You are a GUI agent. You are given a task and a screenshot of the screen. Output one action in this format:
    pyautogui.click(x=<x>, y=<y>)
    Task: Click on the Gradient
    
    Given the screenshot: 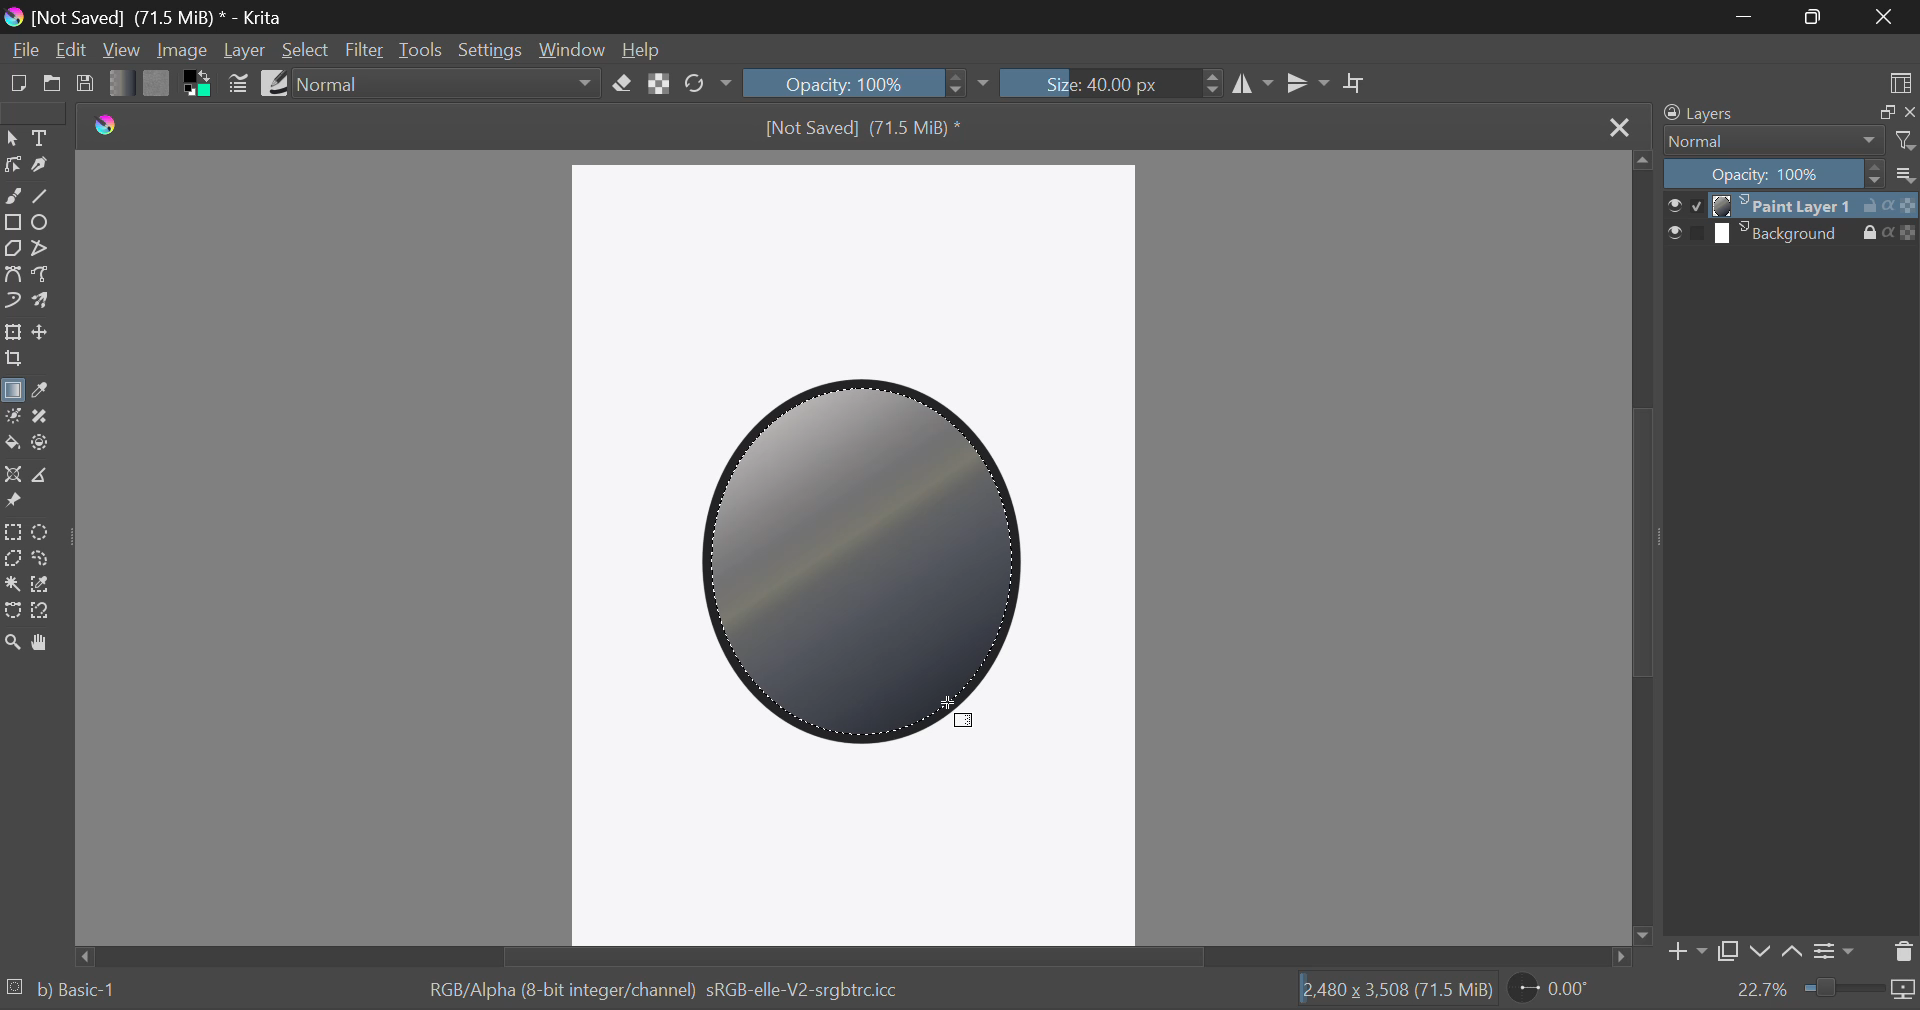 What is the action you would take?
    pyautogui.click(x=126, y=86)
    